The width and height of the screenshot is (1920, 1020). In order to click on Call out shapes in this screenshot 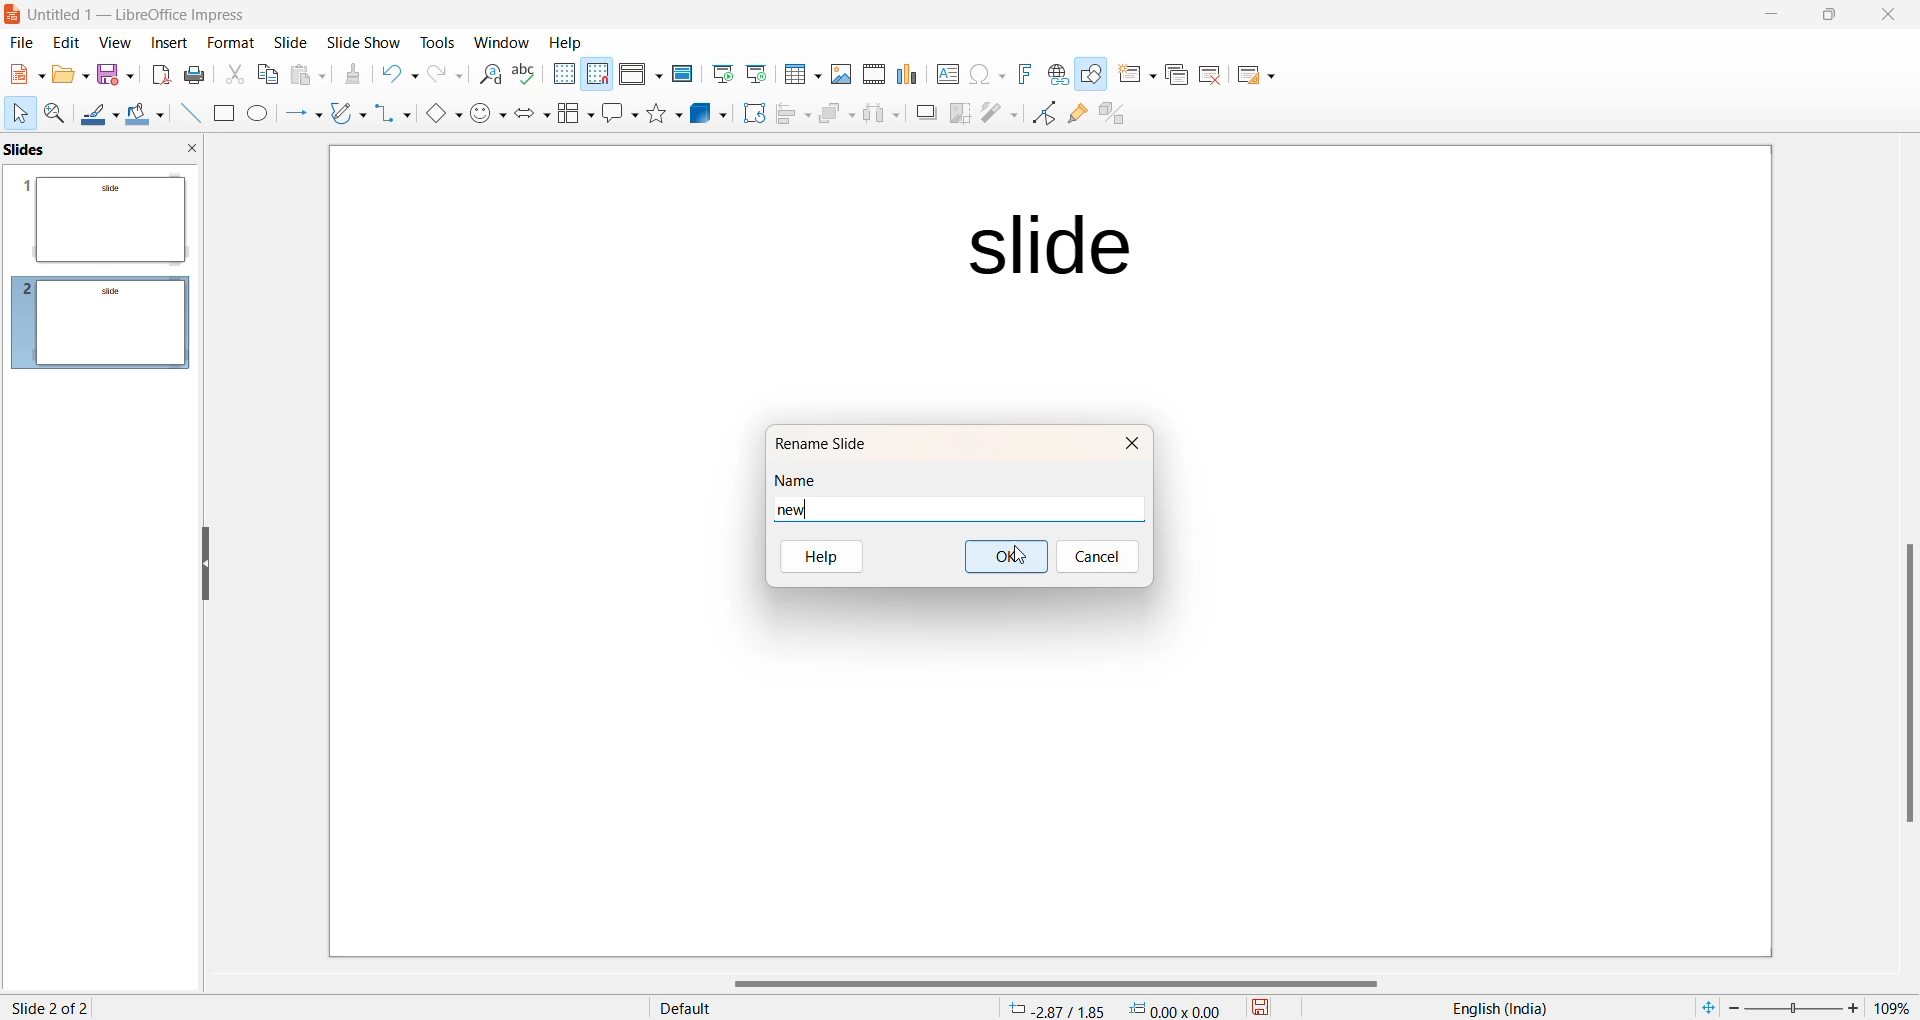, I will do `click(617, 114)`.